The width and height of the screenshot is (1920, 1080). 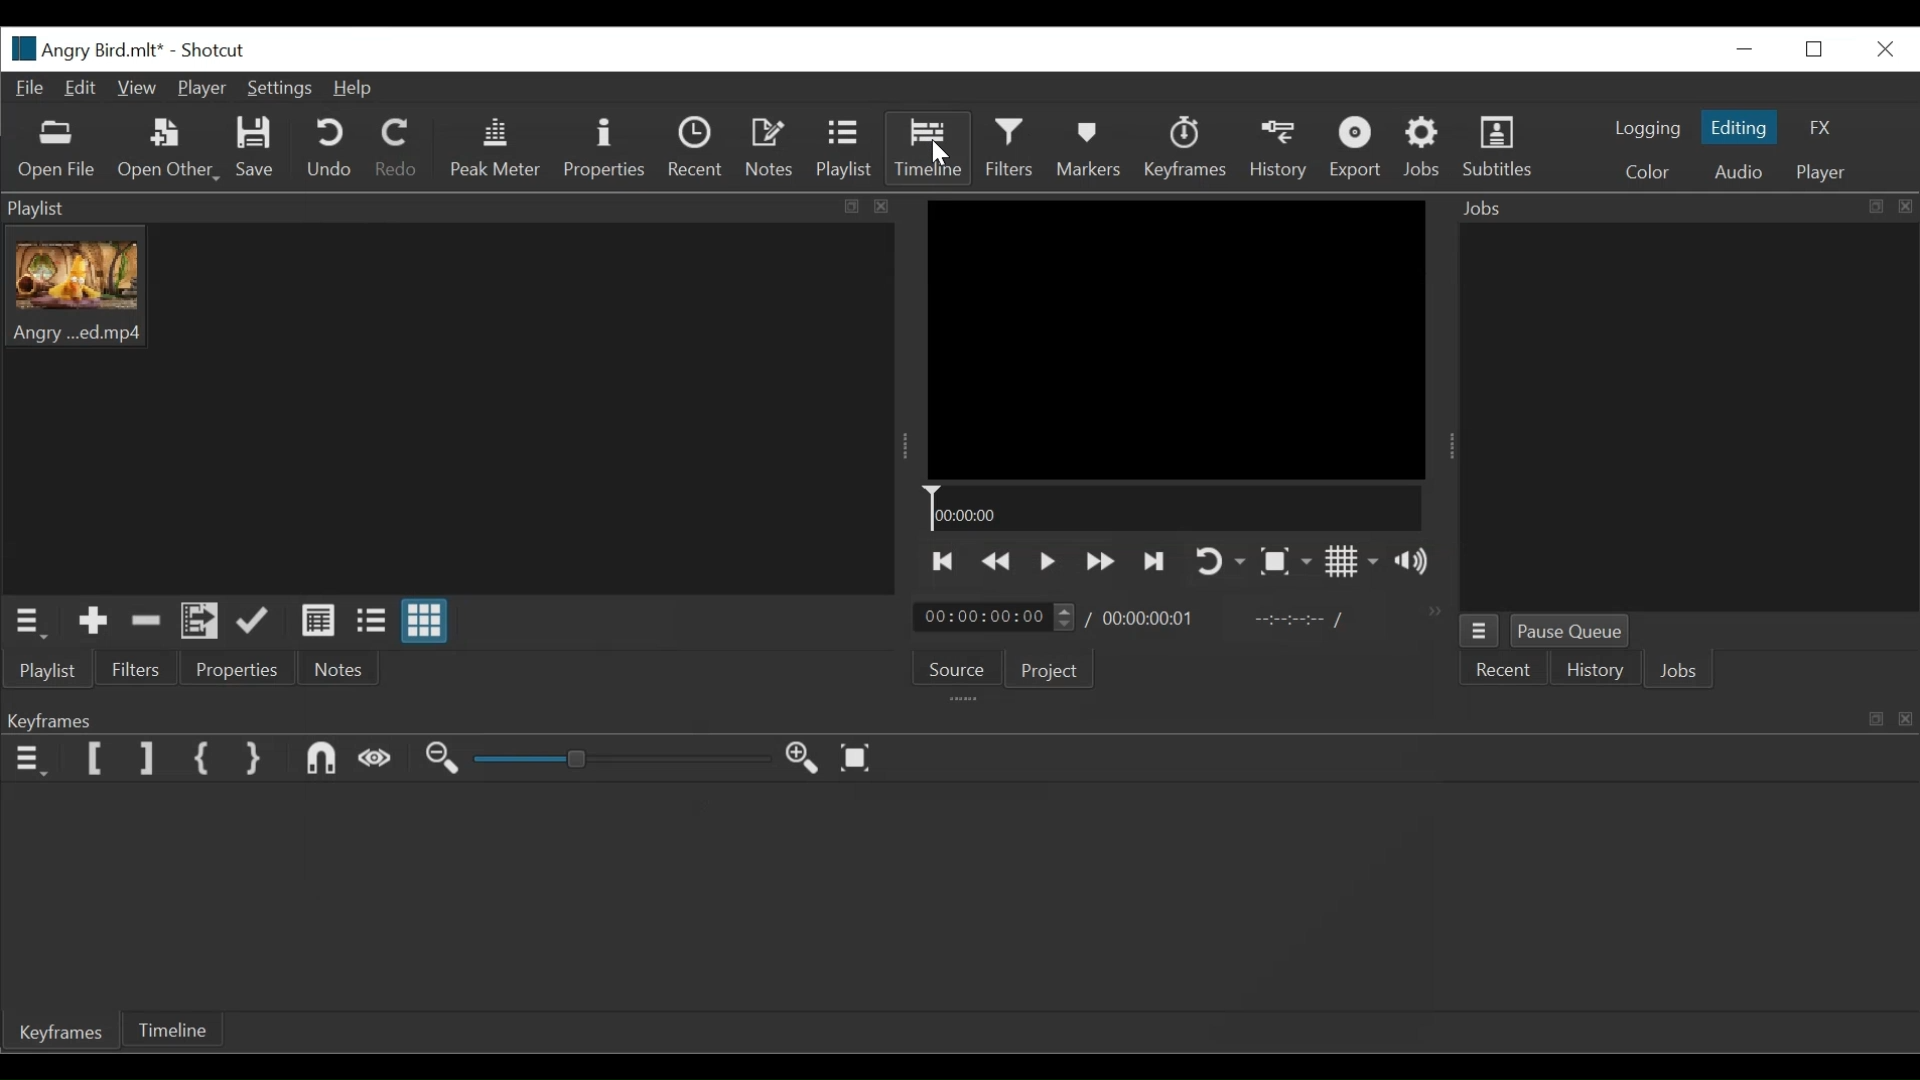 I want to click on View, so click(x=134, y=89).